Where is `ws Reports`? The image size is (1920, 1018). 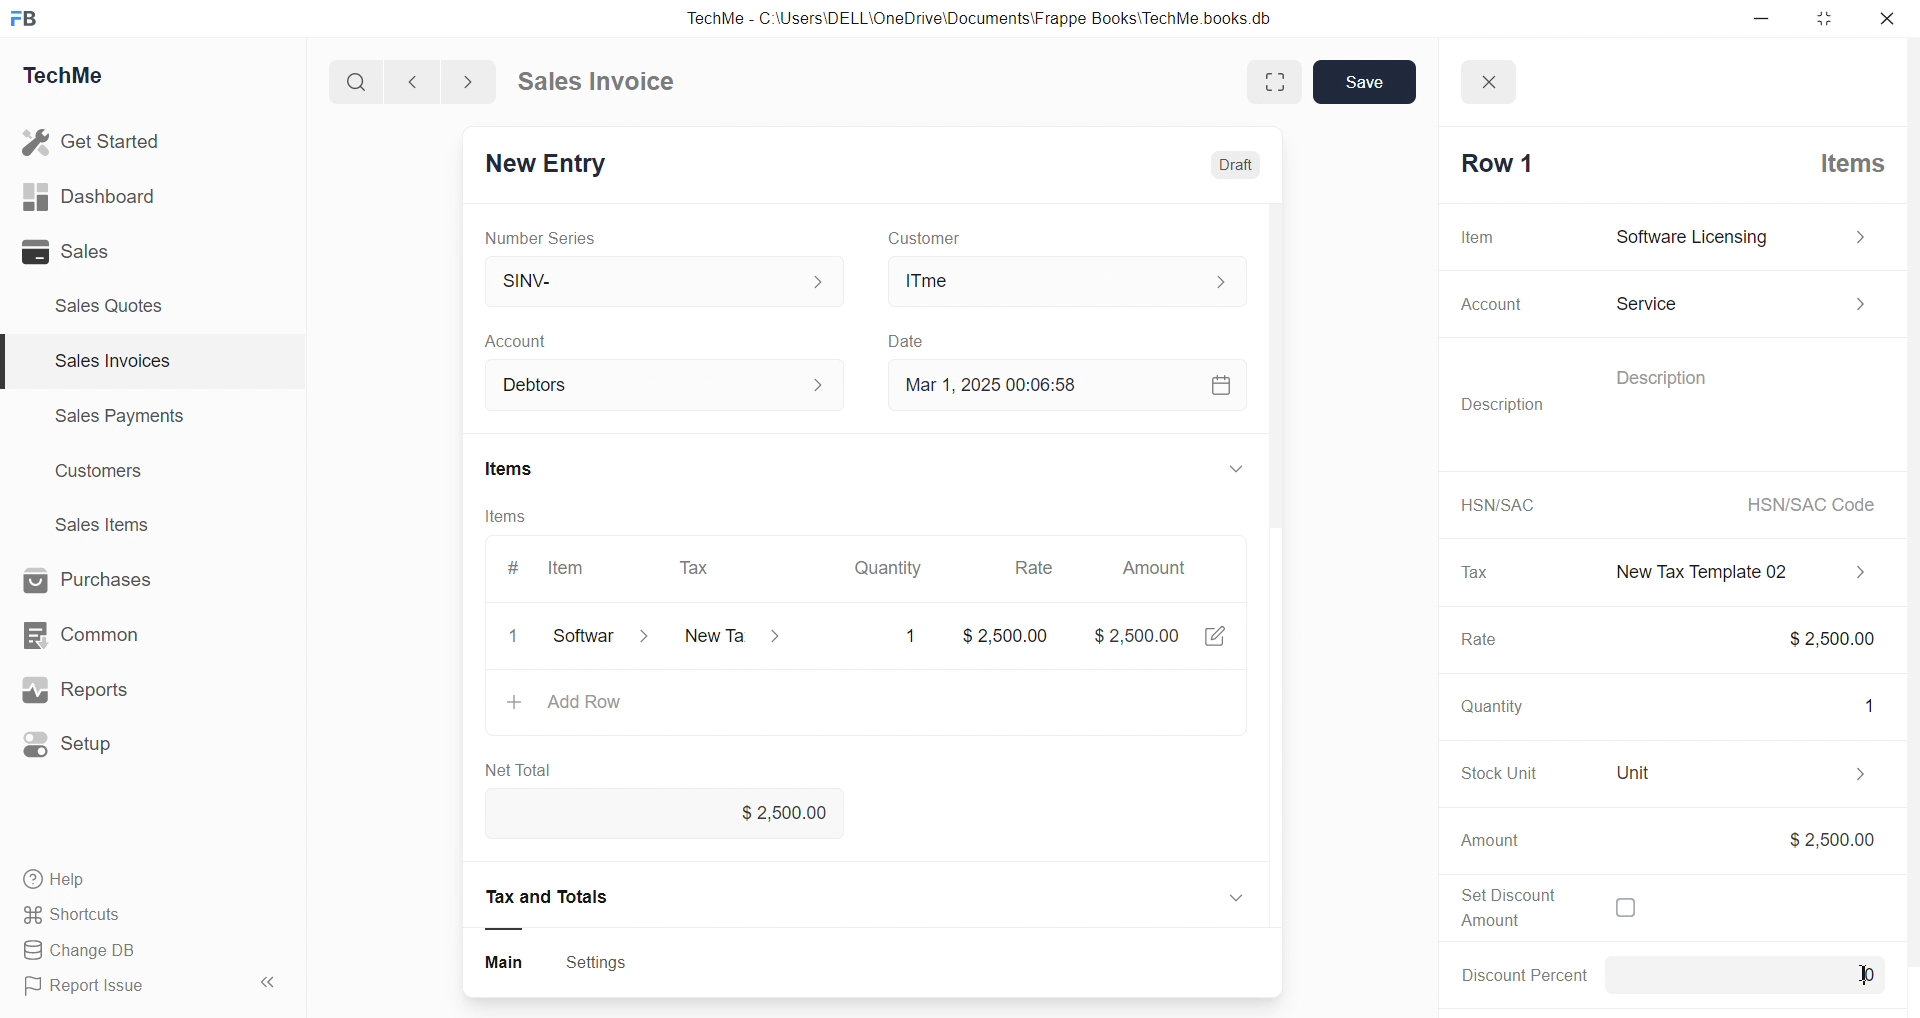 ws Reports is located at coordinates (94, 690).